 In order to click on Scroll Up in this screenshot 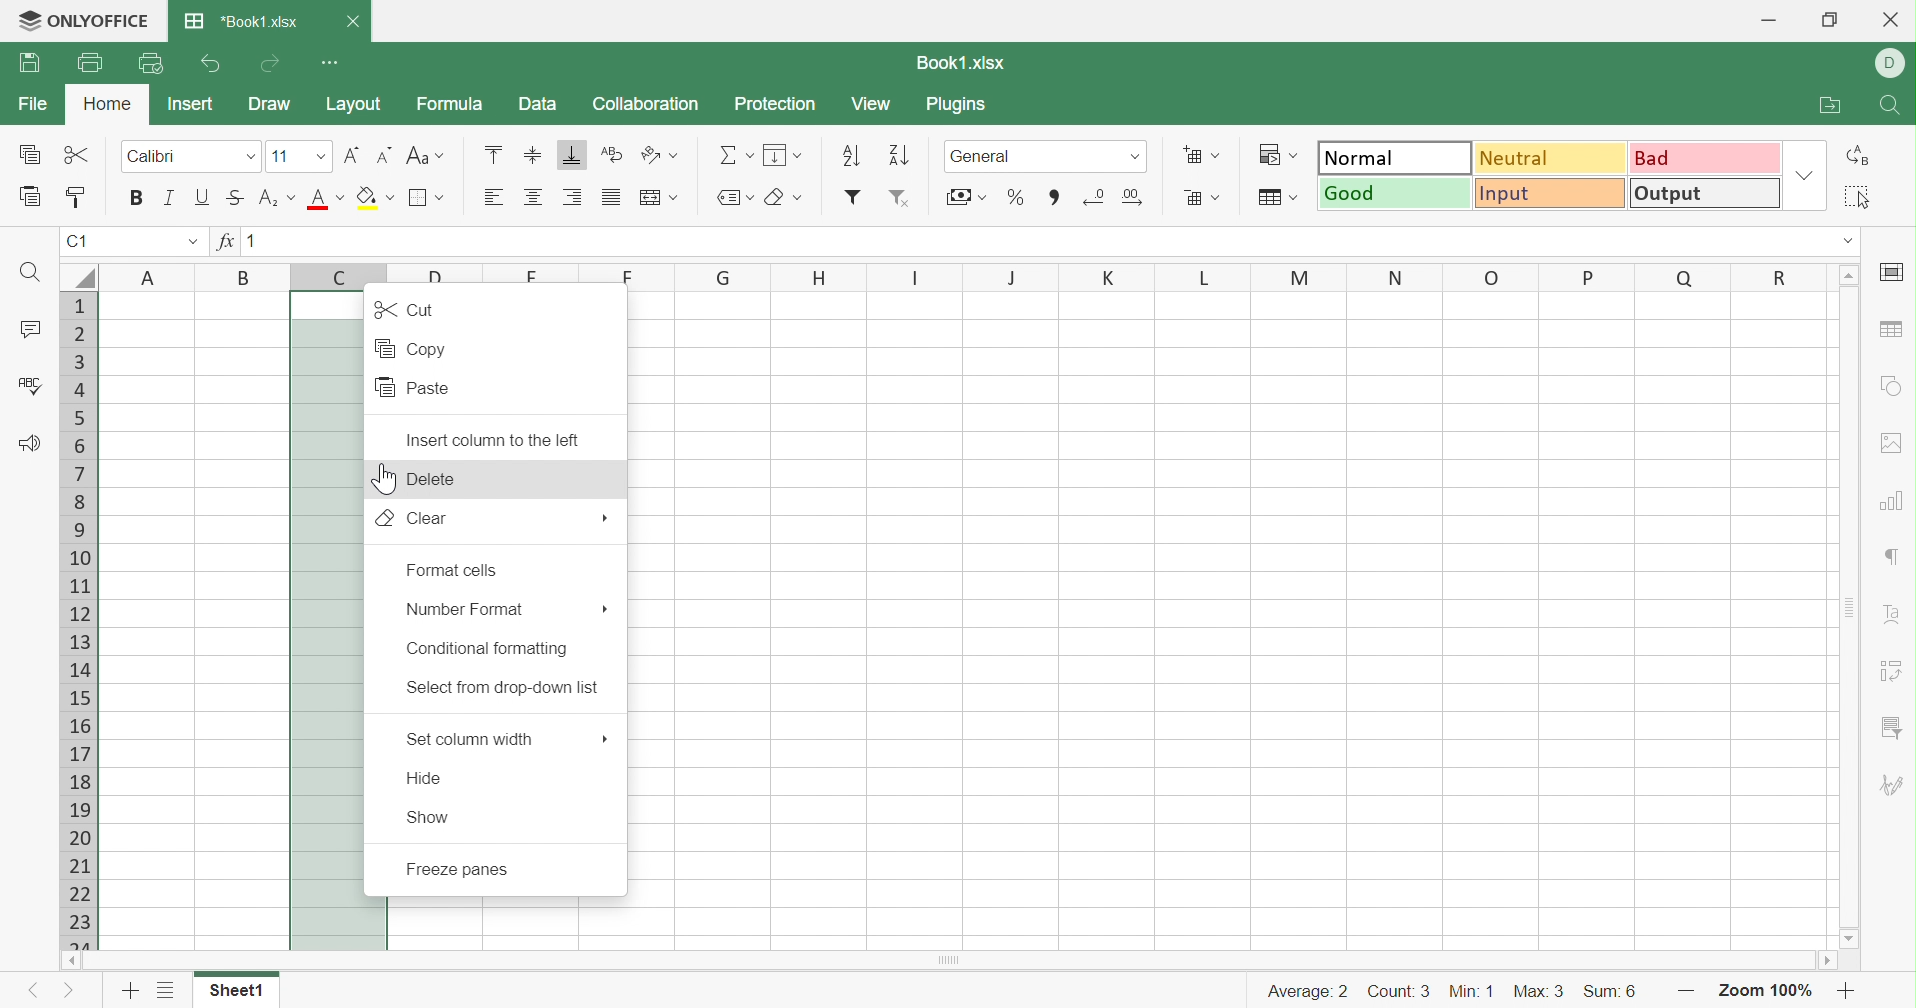, I will do `click(1849, 277)`.